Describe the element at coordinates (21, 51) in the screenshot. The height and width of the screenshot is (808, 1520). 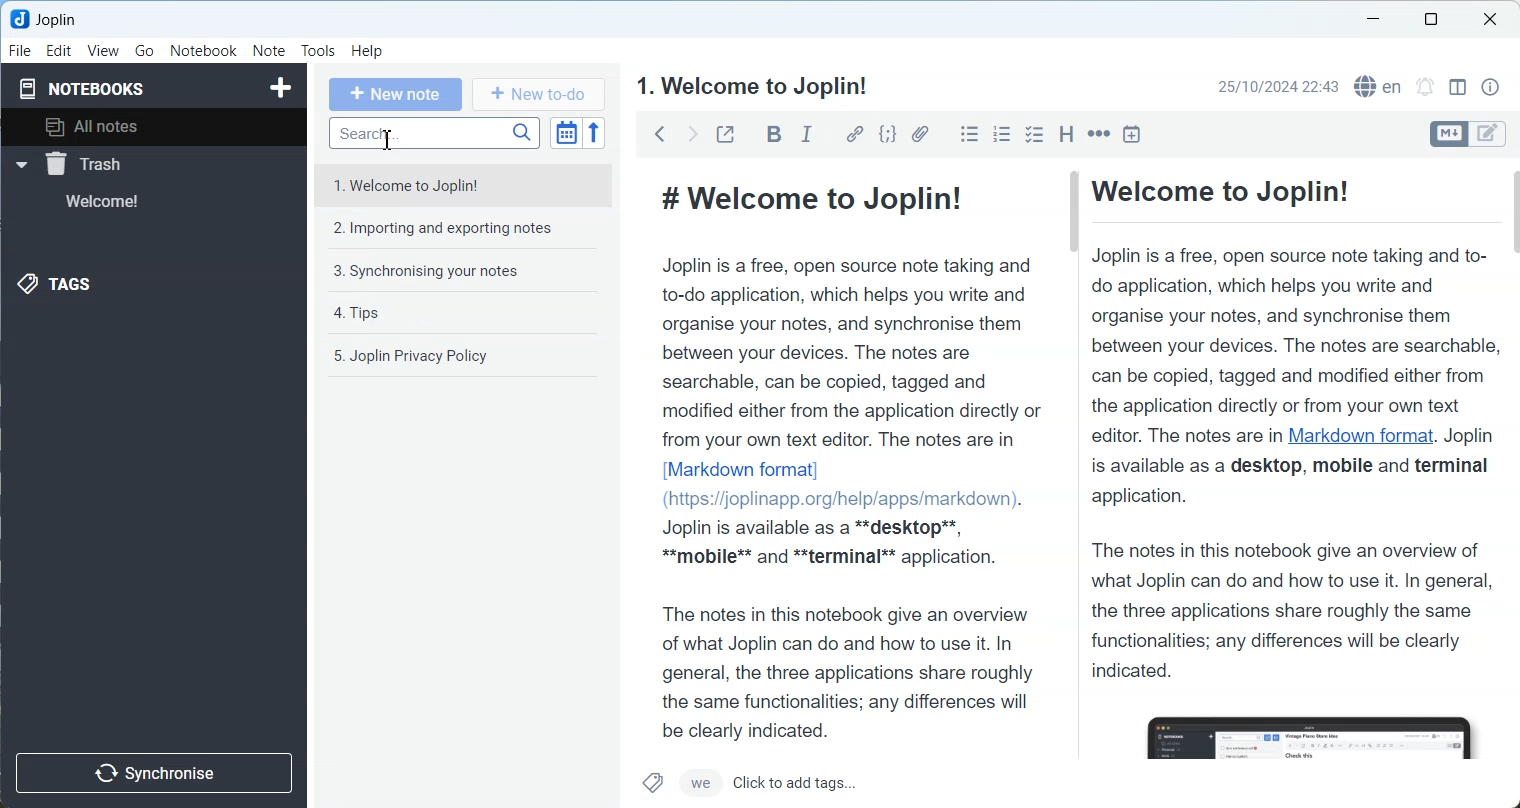
I see `File` at that location.